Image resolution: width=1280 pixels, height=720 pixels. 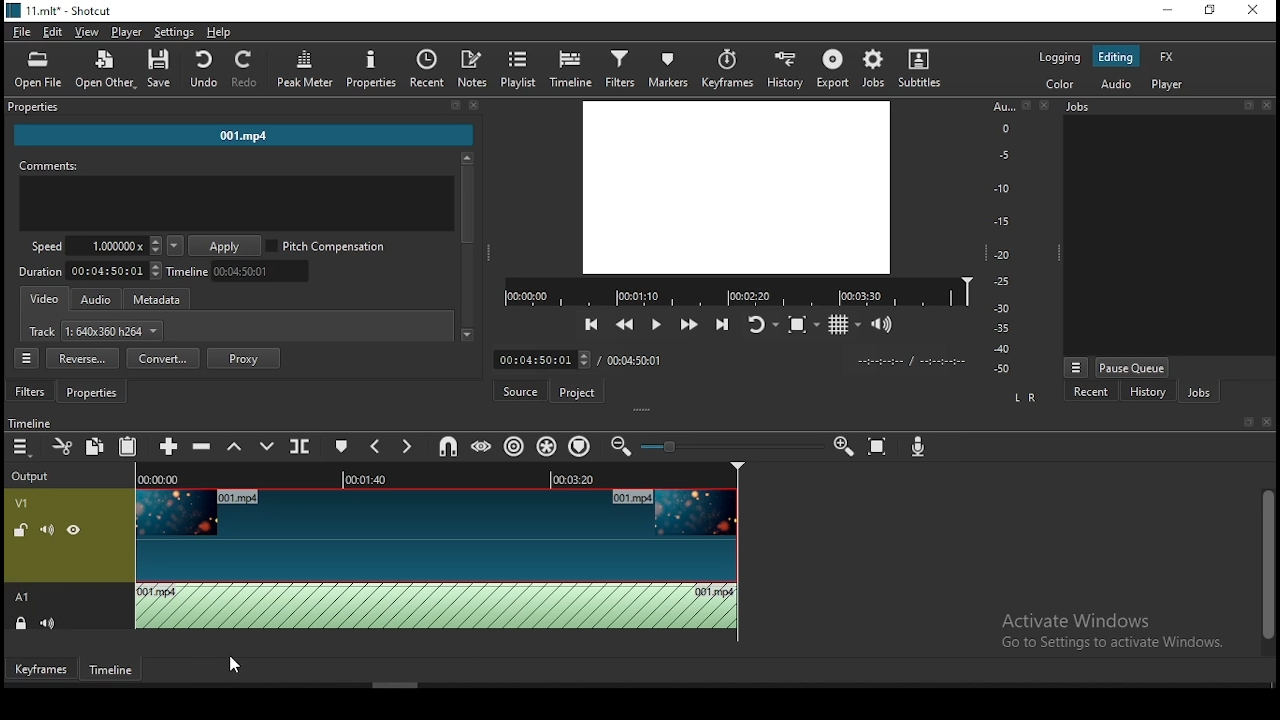 I want to click on 11.mlt* -shotcut, so click(x=62, y=11).